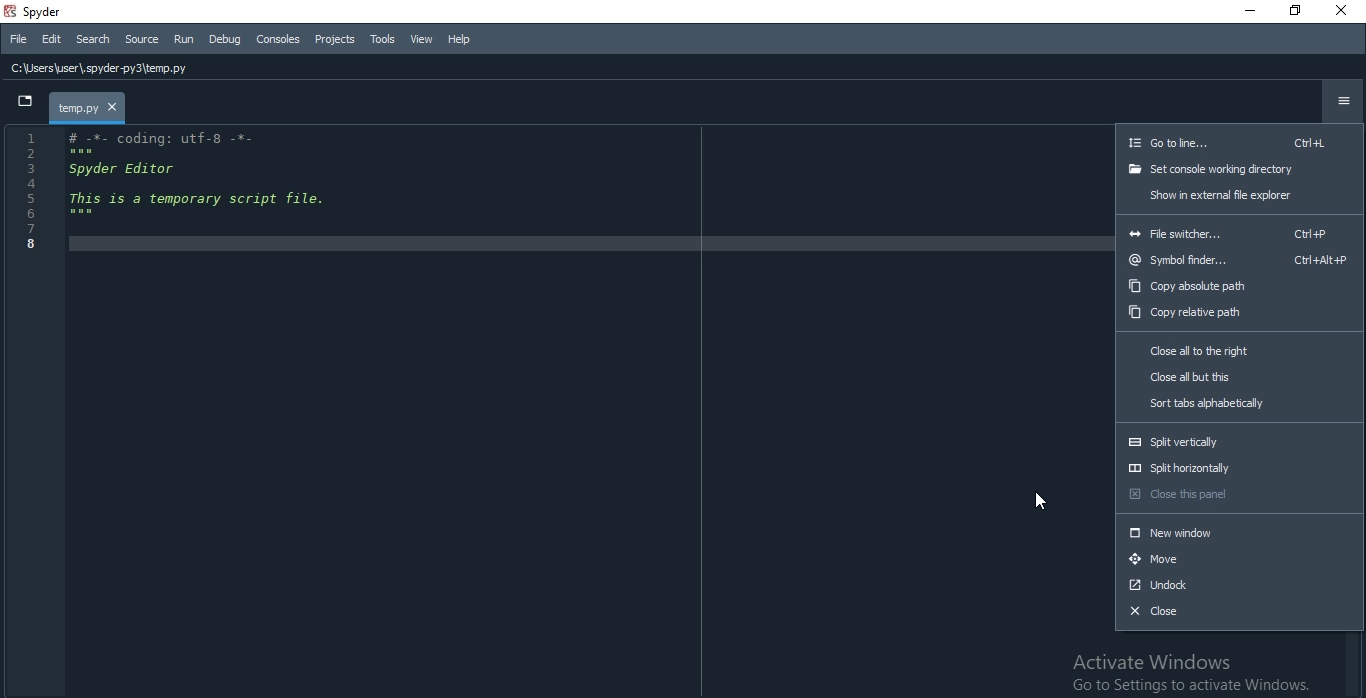 This screenshot has width=1366, height=698. What do you see at coordinates (1340, 105) in the screenshot?
I see `options` at bounding box center [1340, 105].